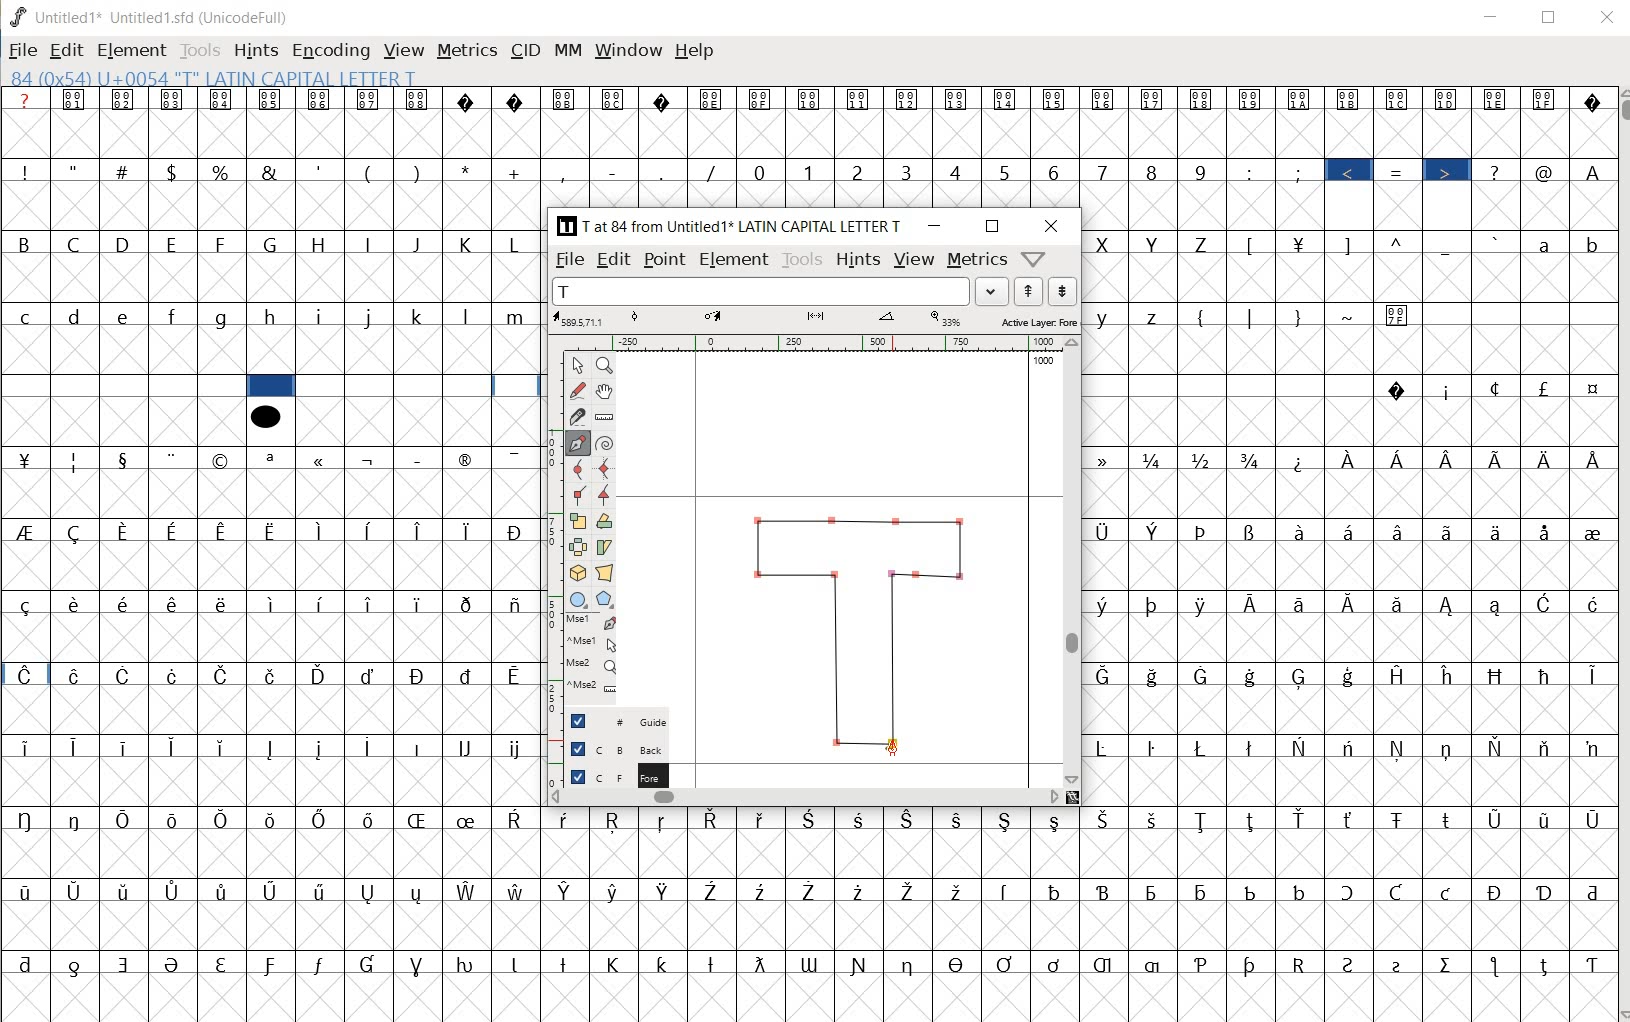  I want to click on d, so click(76, 316).